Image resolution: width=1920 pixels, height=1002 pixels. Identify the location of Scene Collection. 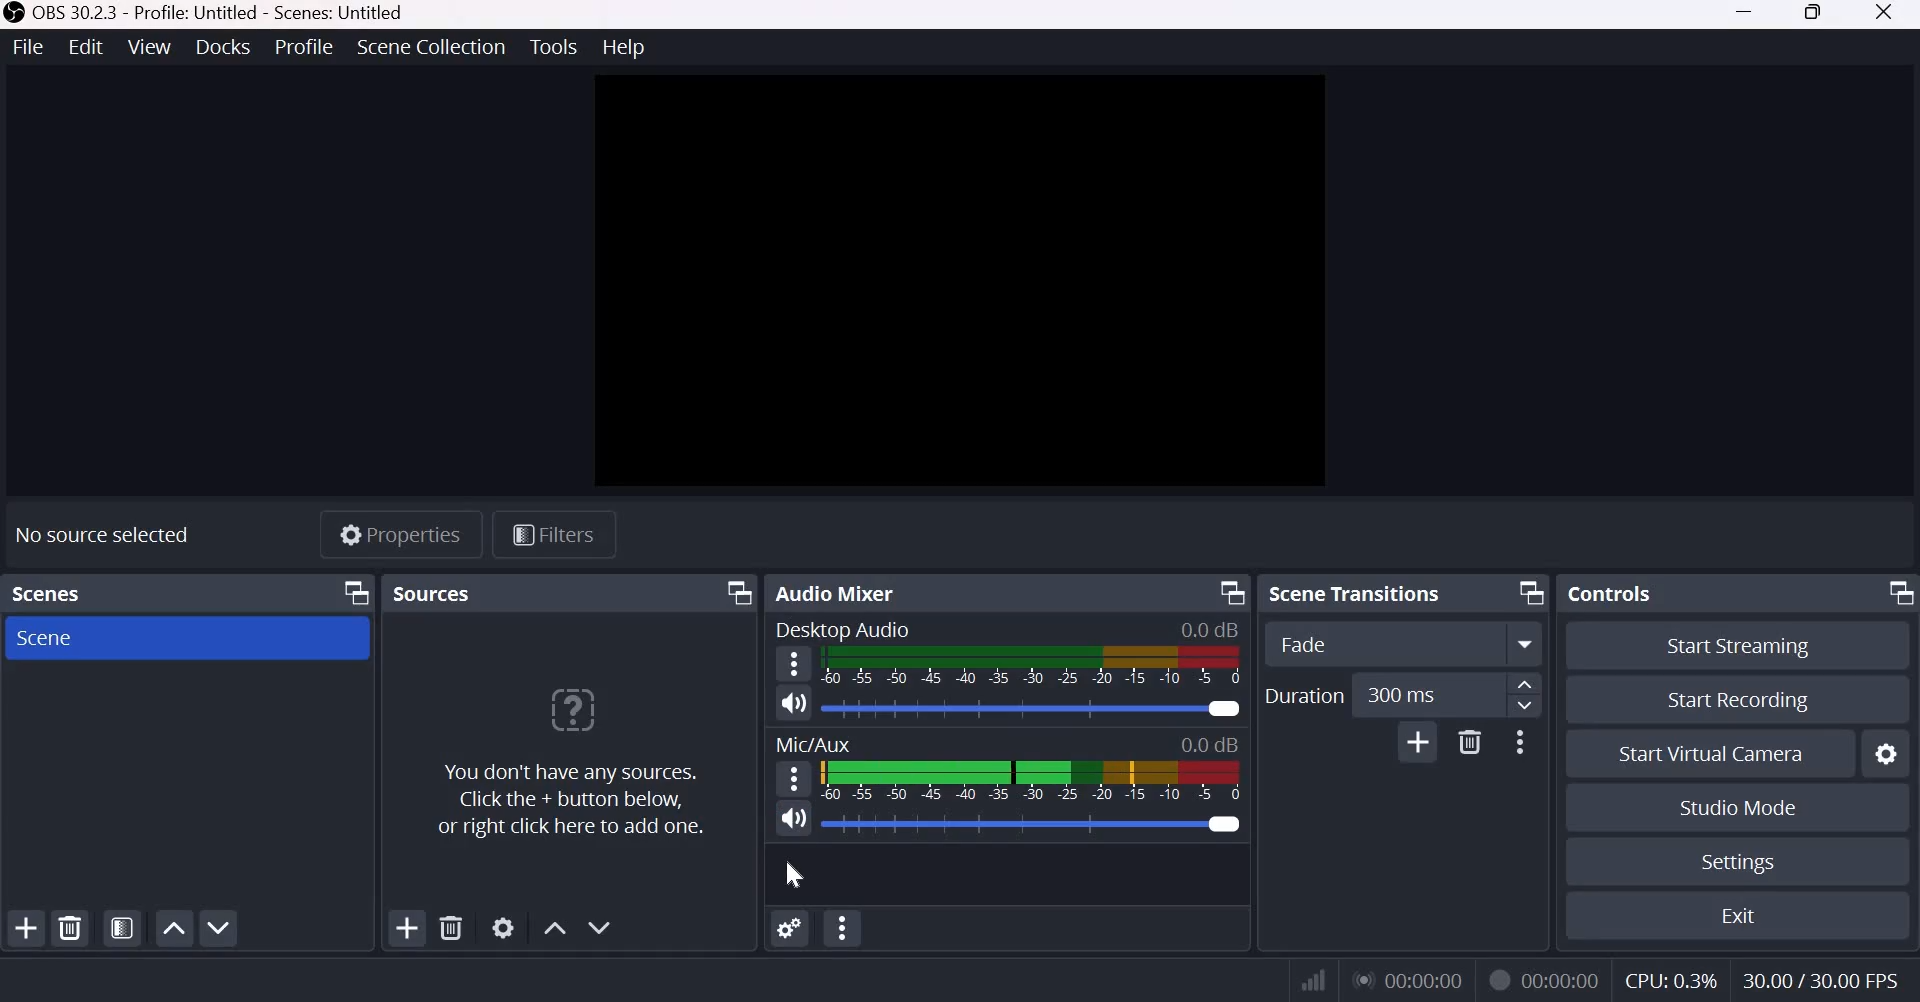
(430, 46).